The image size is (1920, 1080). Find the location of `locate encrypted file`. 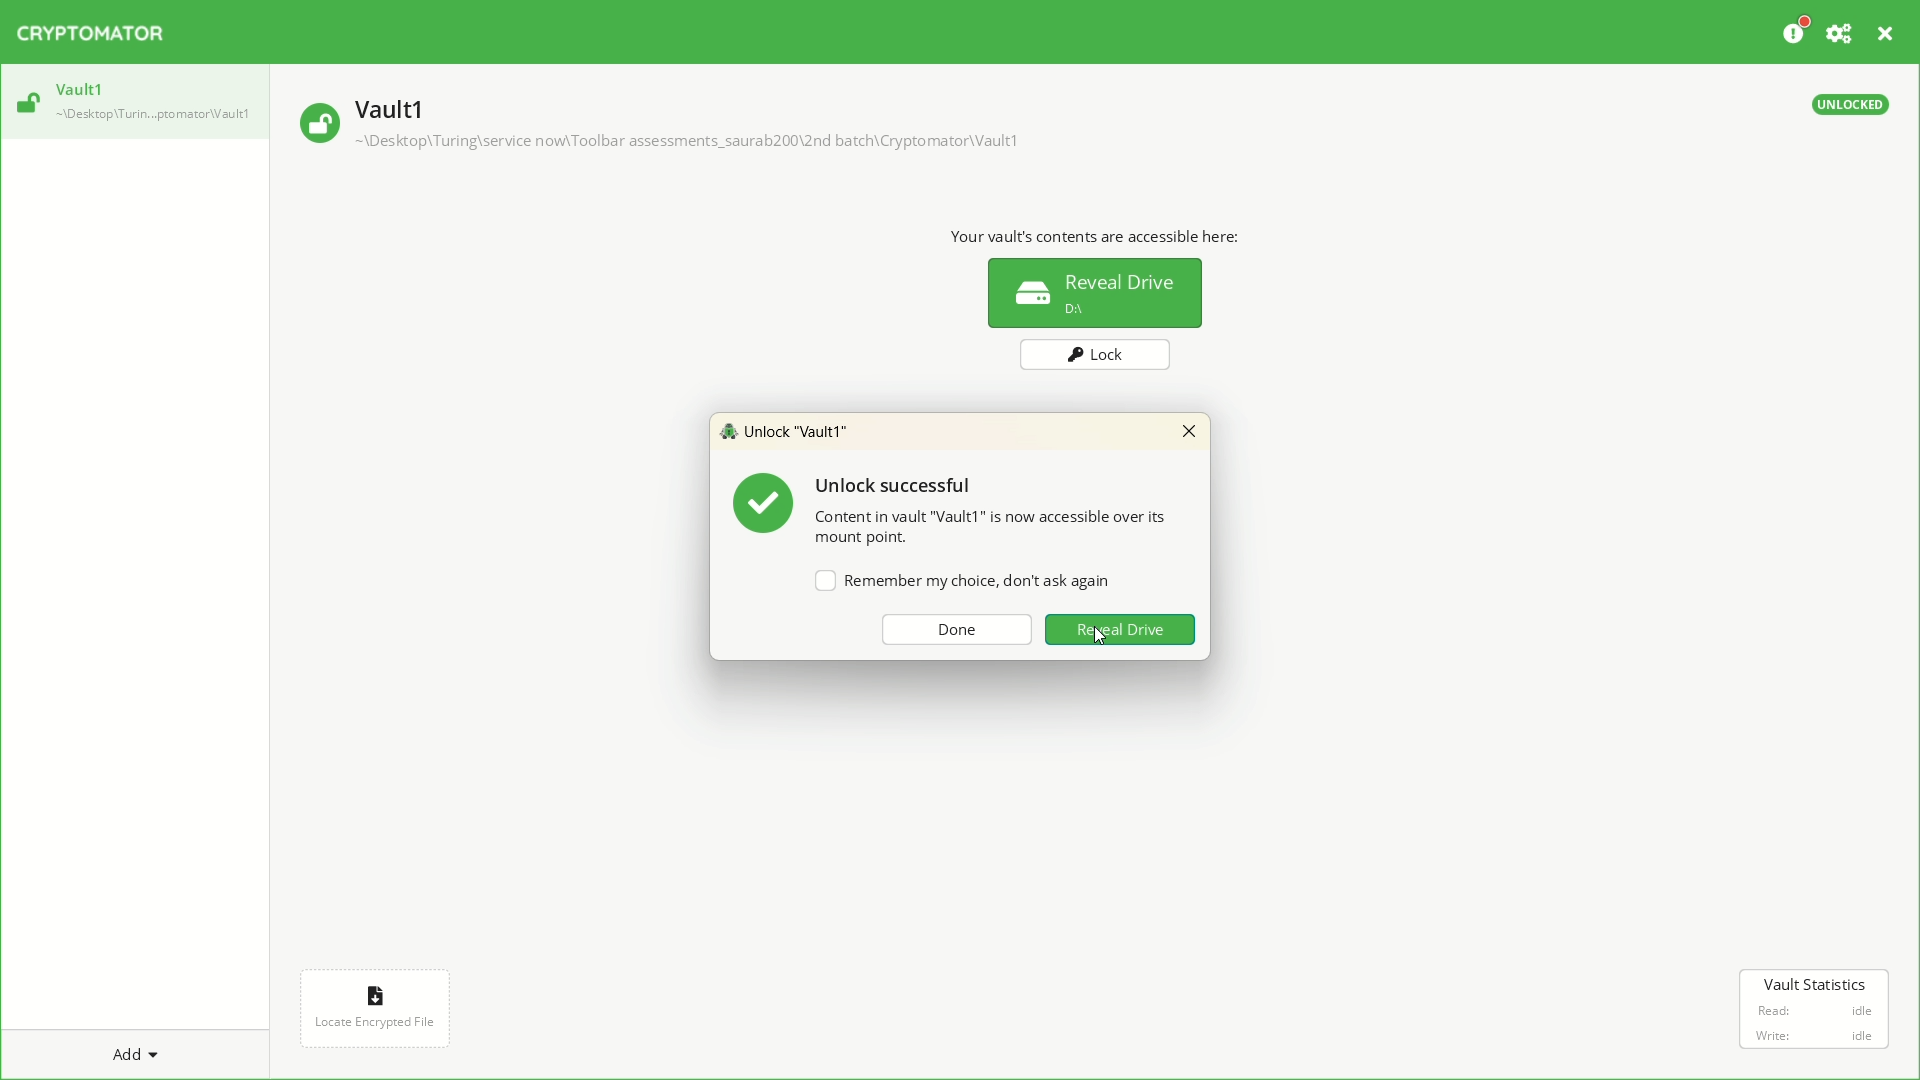

locate encrypted file is located at coordinates (374, 1008).